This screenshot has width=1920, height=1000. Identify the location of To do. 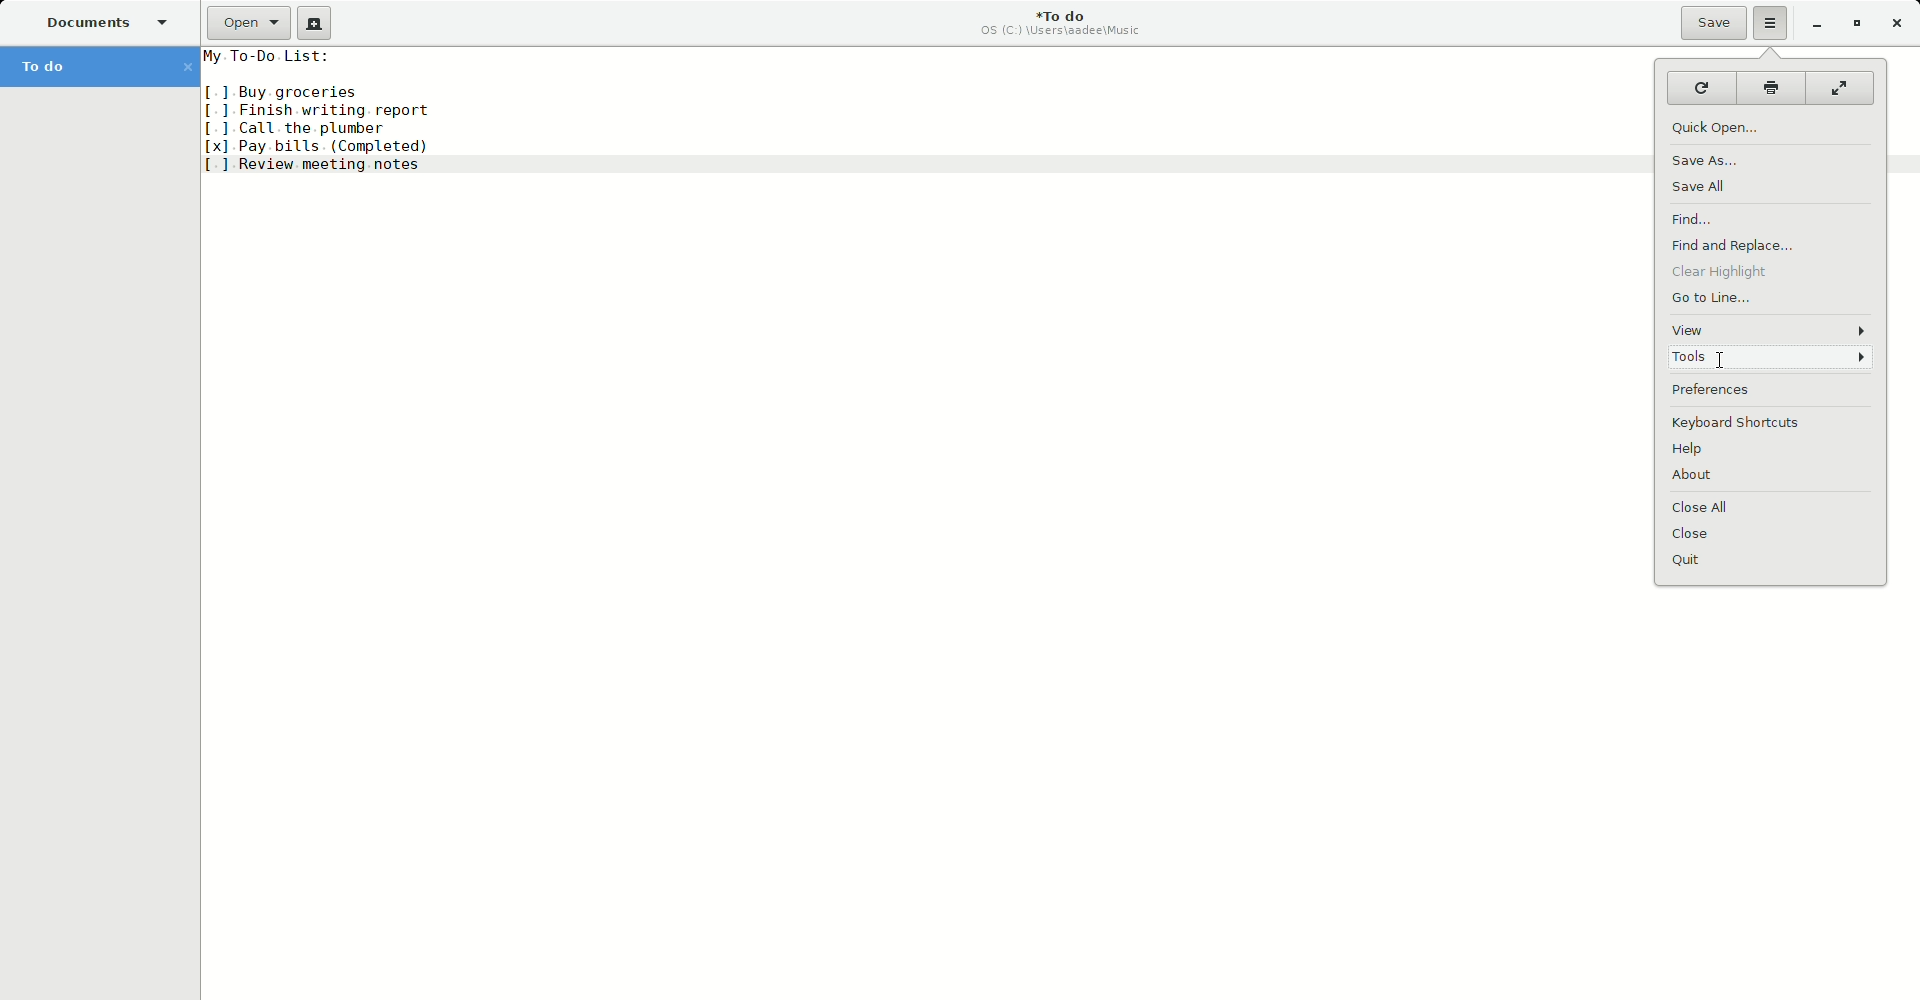
(102, 67).